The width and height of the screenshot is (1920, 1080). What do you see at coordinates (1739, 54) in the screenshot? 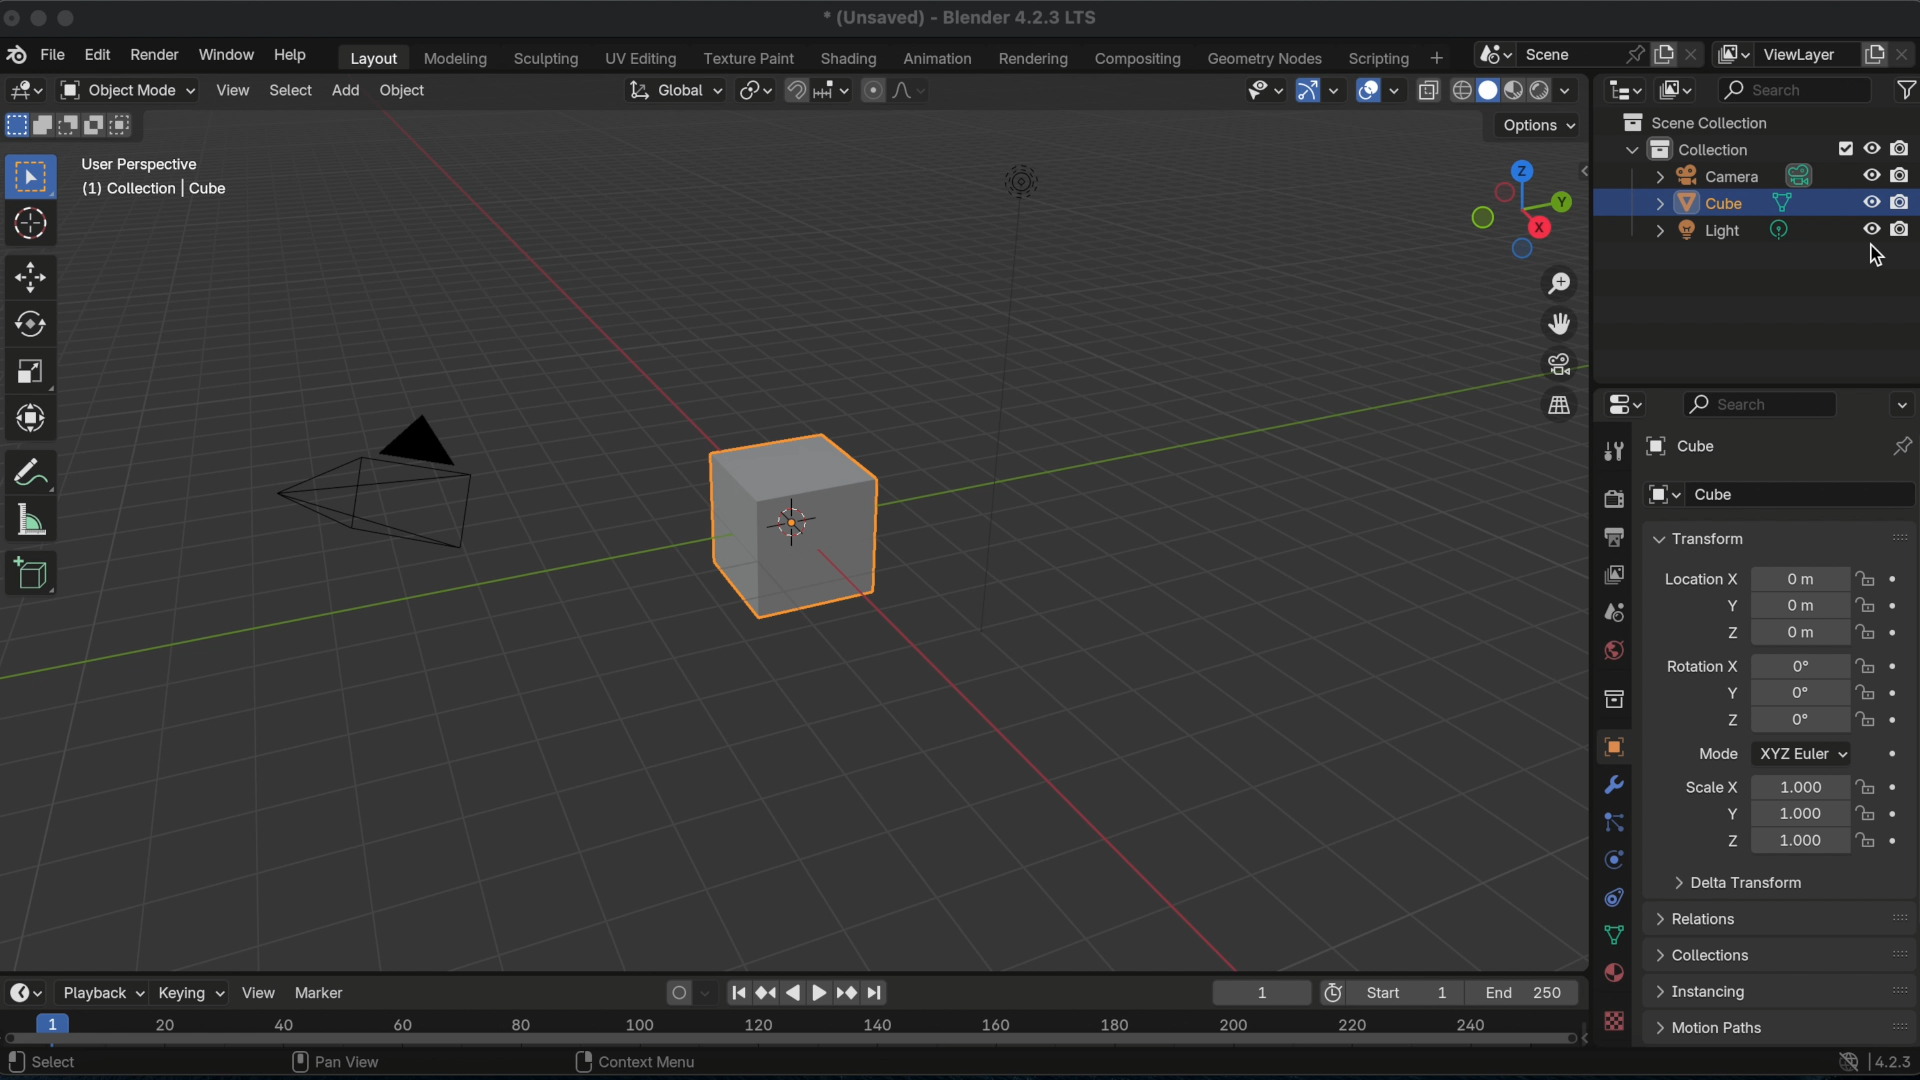
I see `active workspace` at bounding box center [1739, 54].